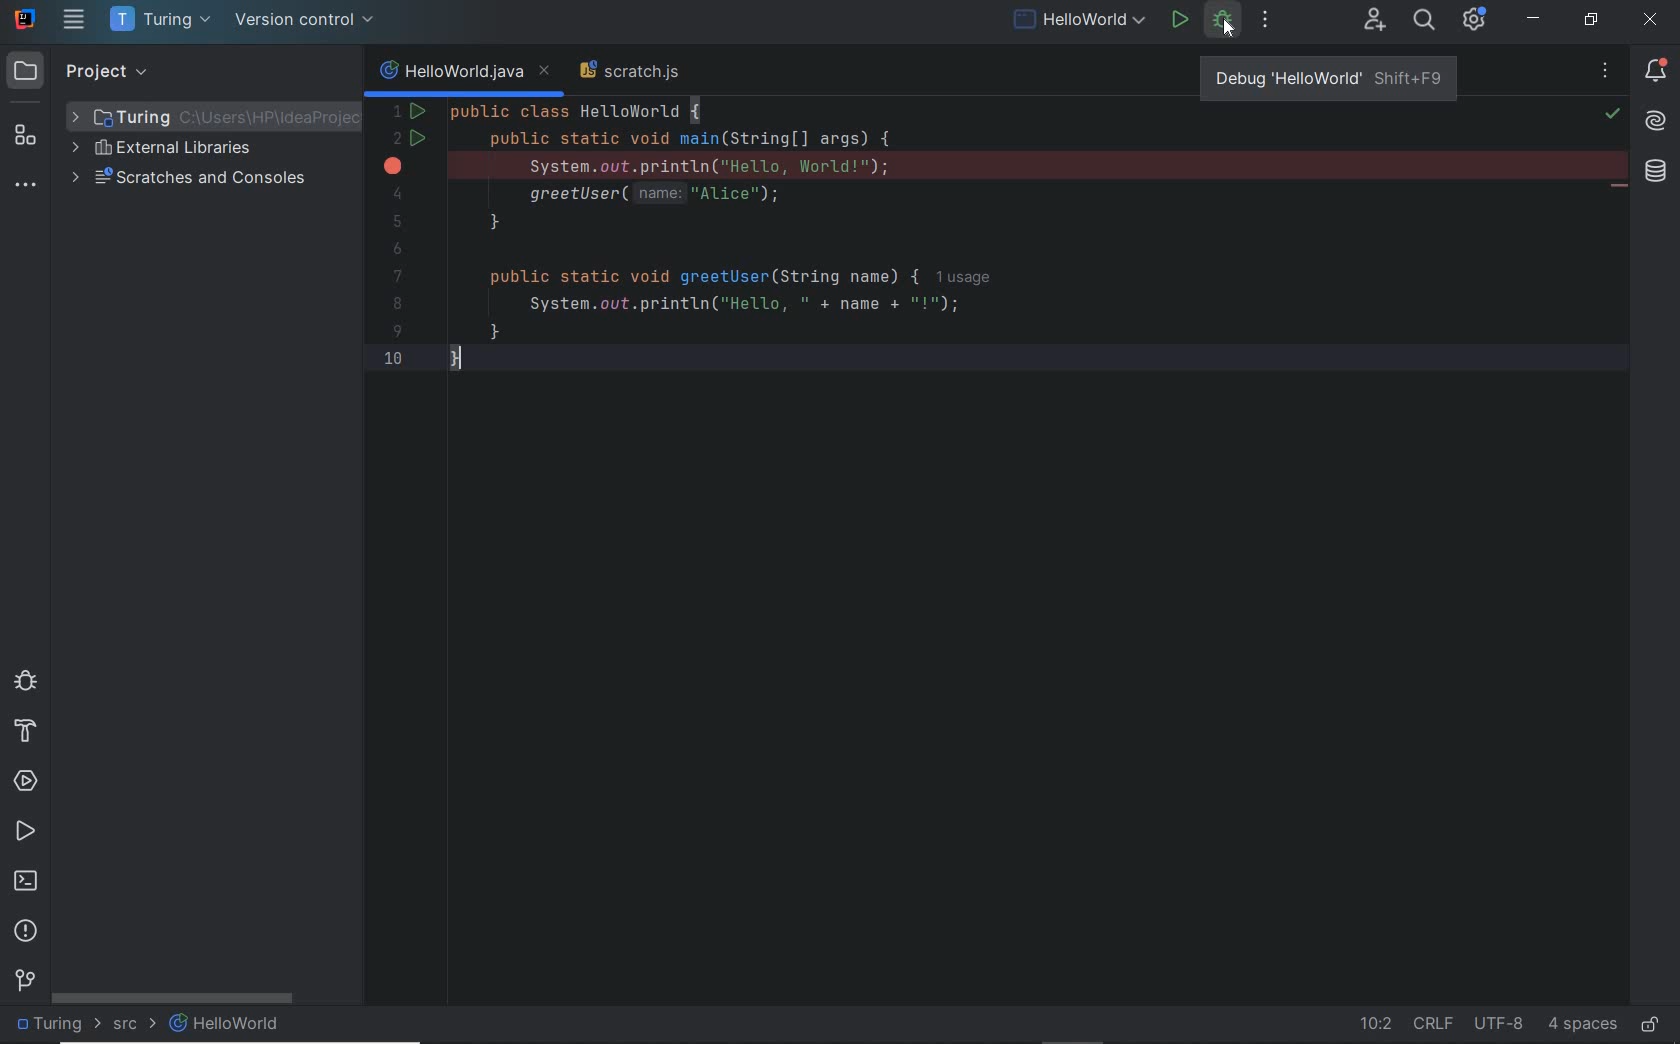 The image size is (1680, 1044). Describe the element at coordinates (76, 22) in the screenshot. I see `main menu` at that location.